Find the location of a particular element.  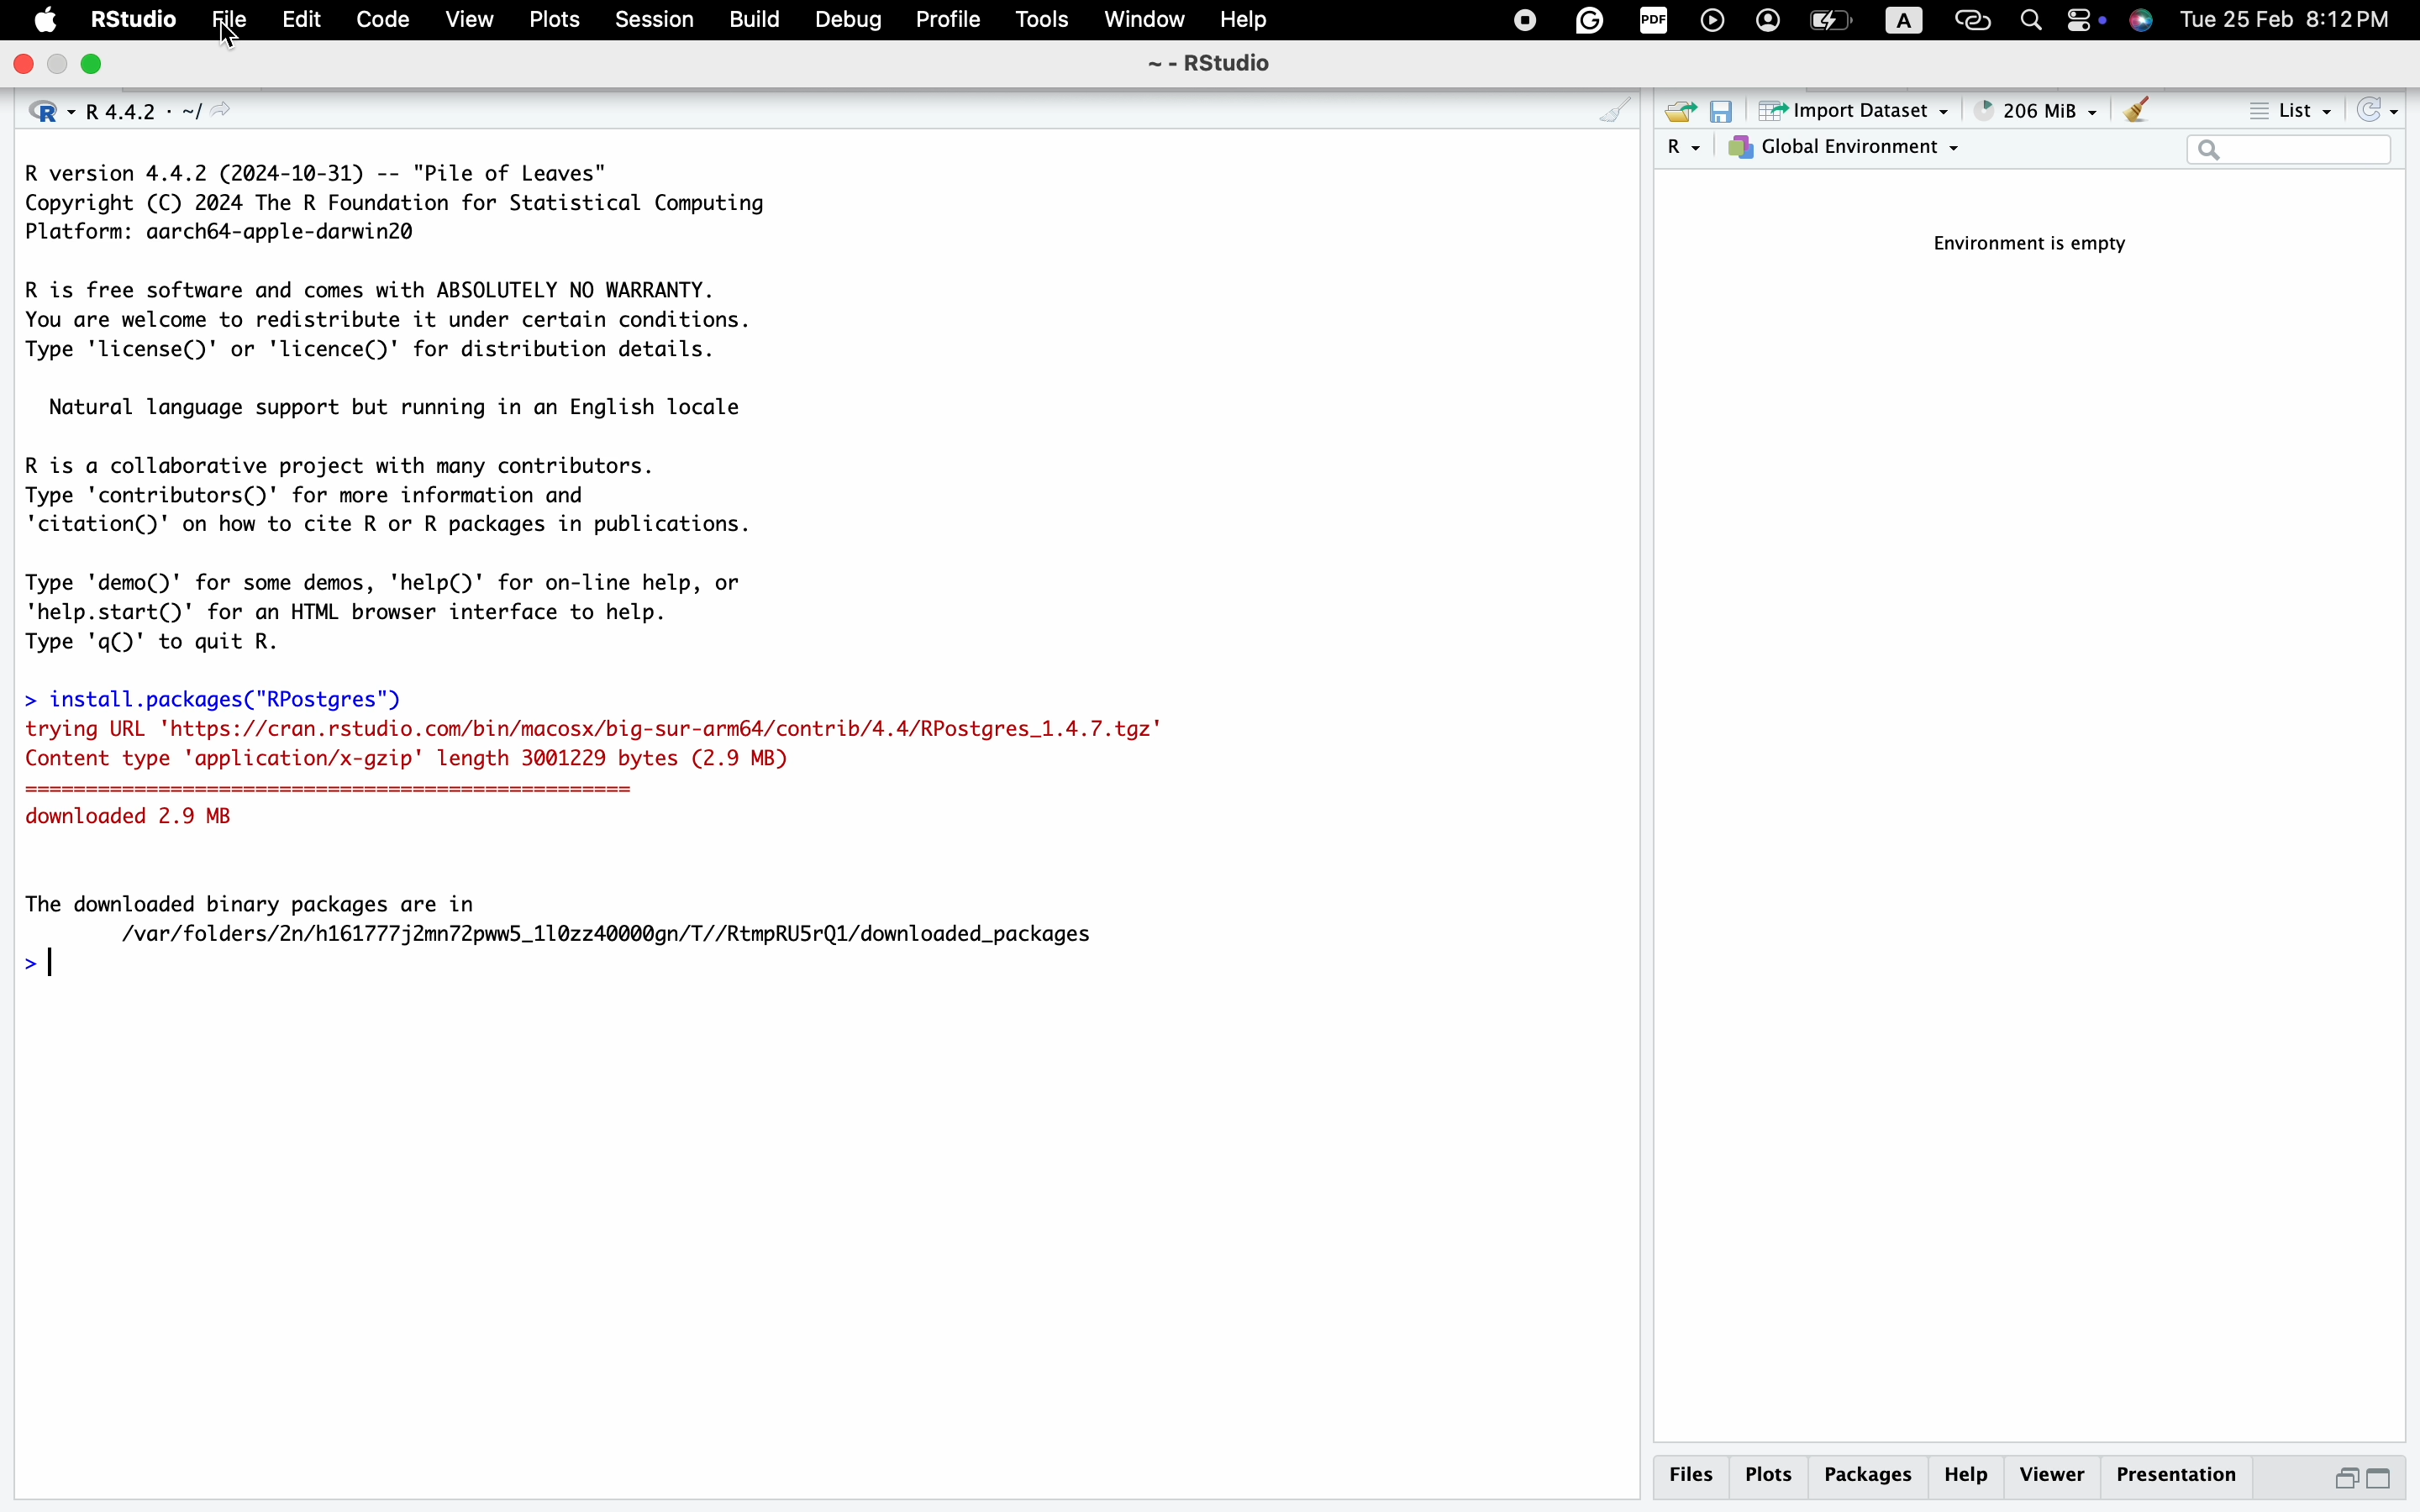

description of contributors is located at coordinates (394, 489).